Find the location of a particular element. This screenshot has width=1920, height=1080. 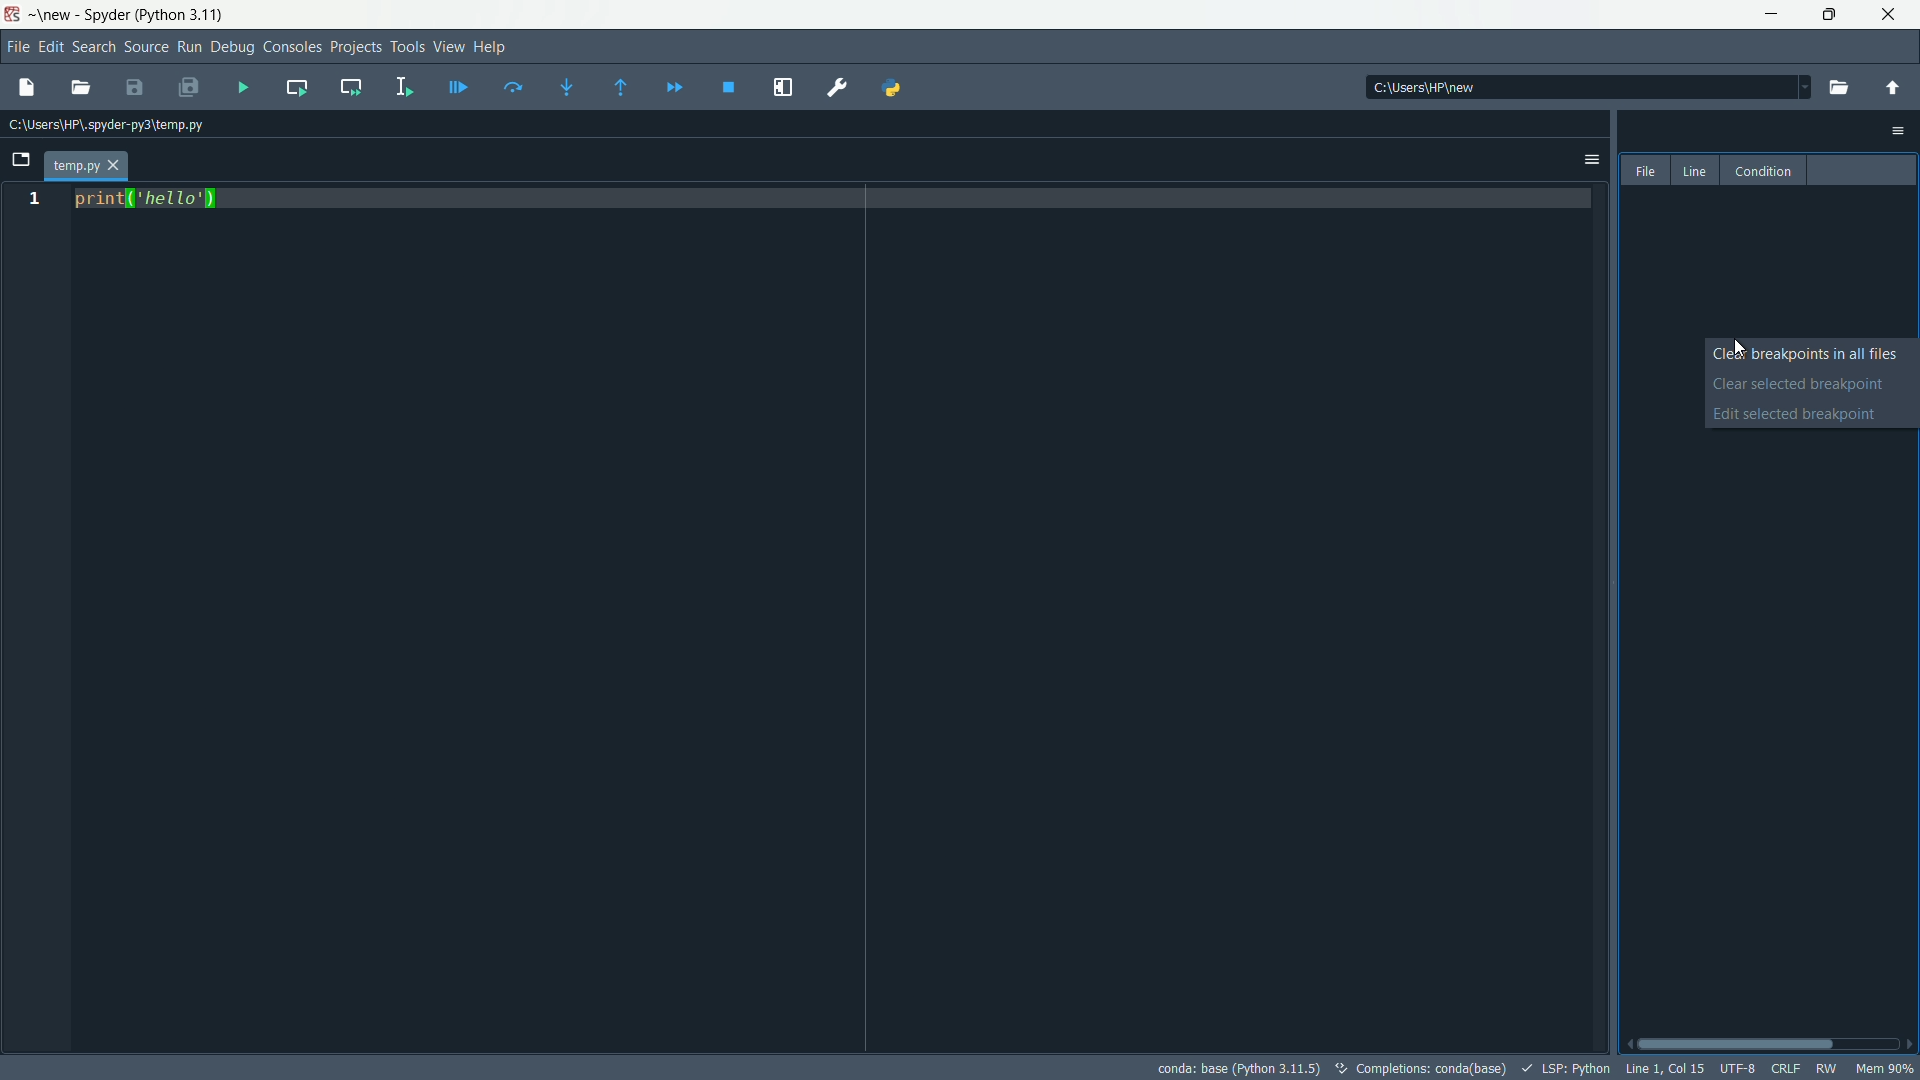

new file is located at coordinates (23, 88).